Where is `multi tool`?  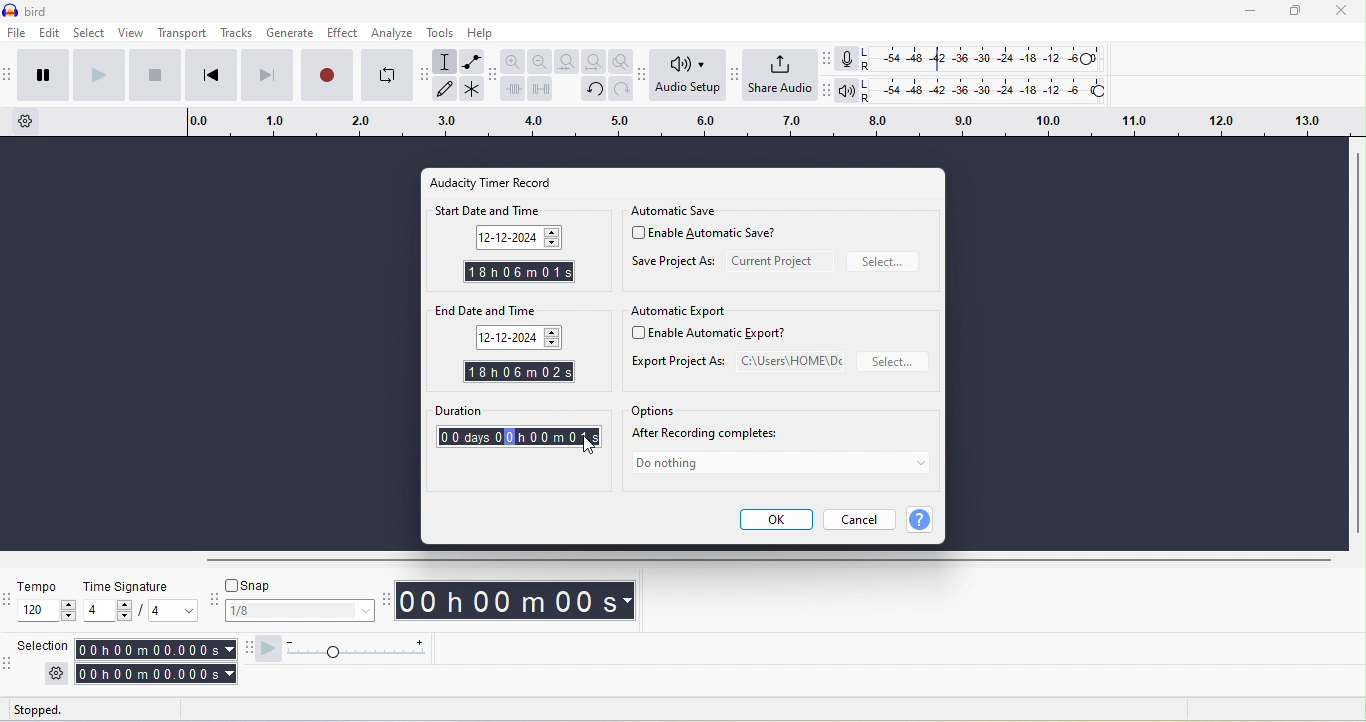 multi tool is located at coordinates (473, 88).